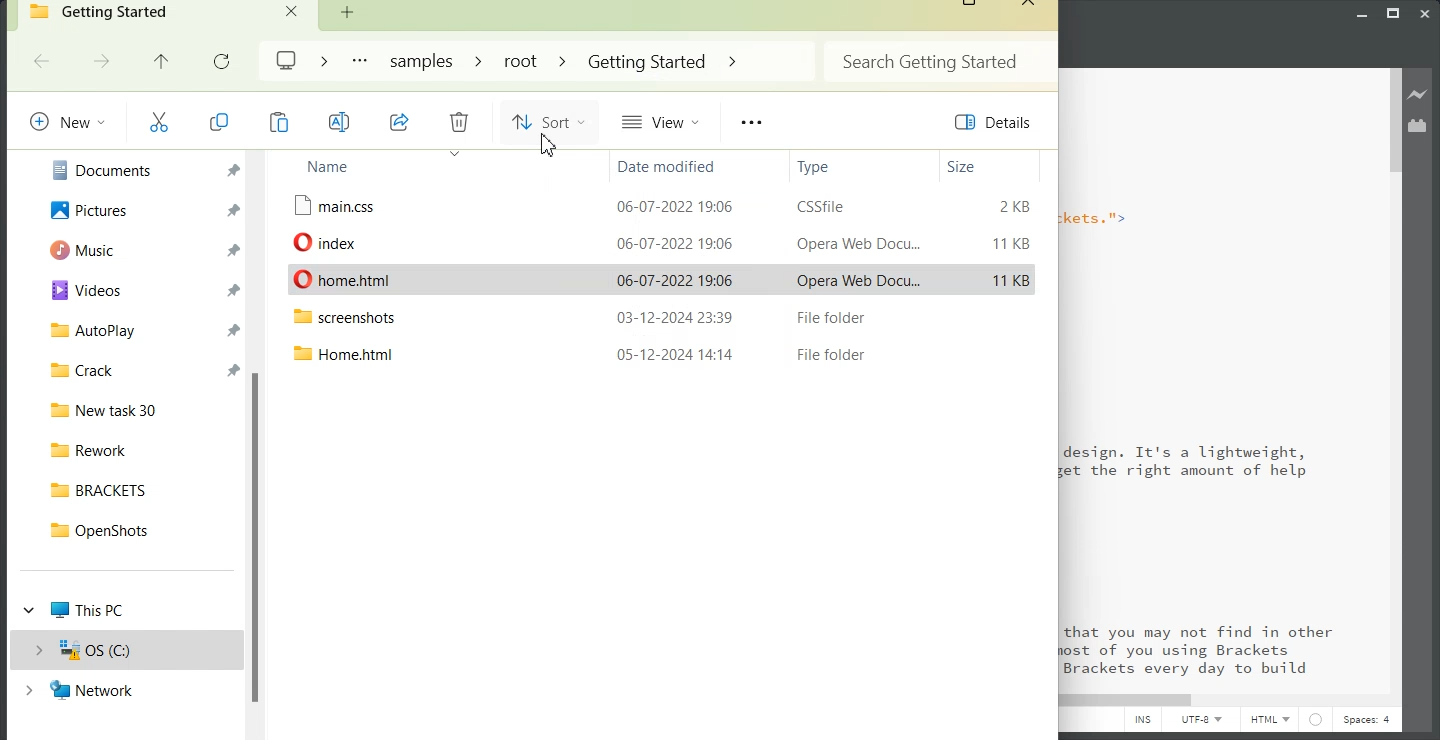 This screenshot has width=1440, height=740. What do you see at coordinates (138, 250) in the screenshot?
I see `Music` at bounding box center [138, 250].